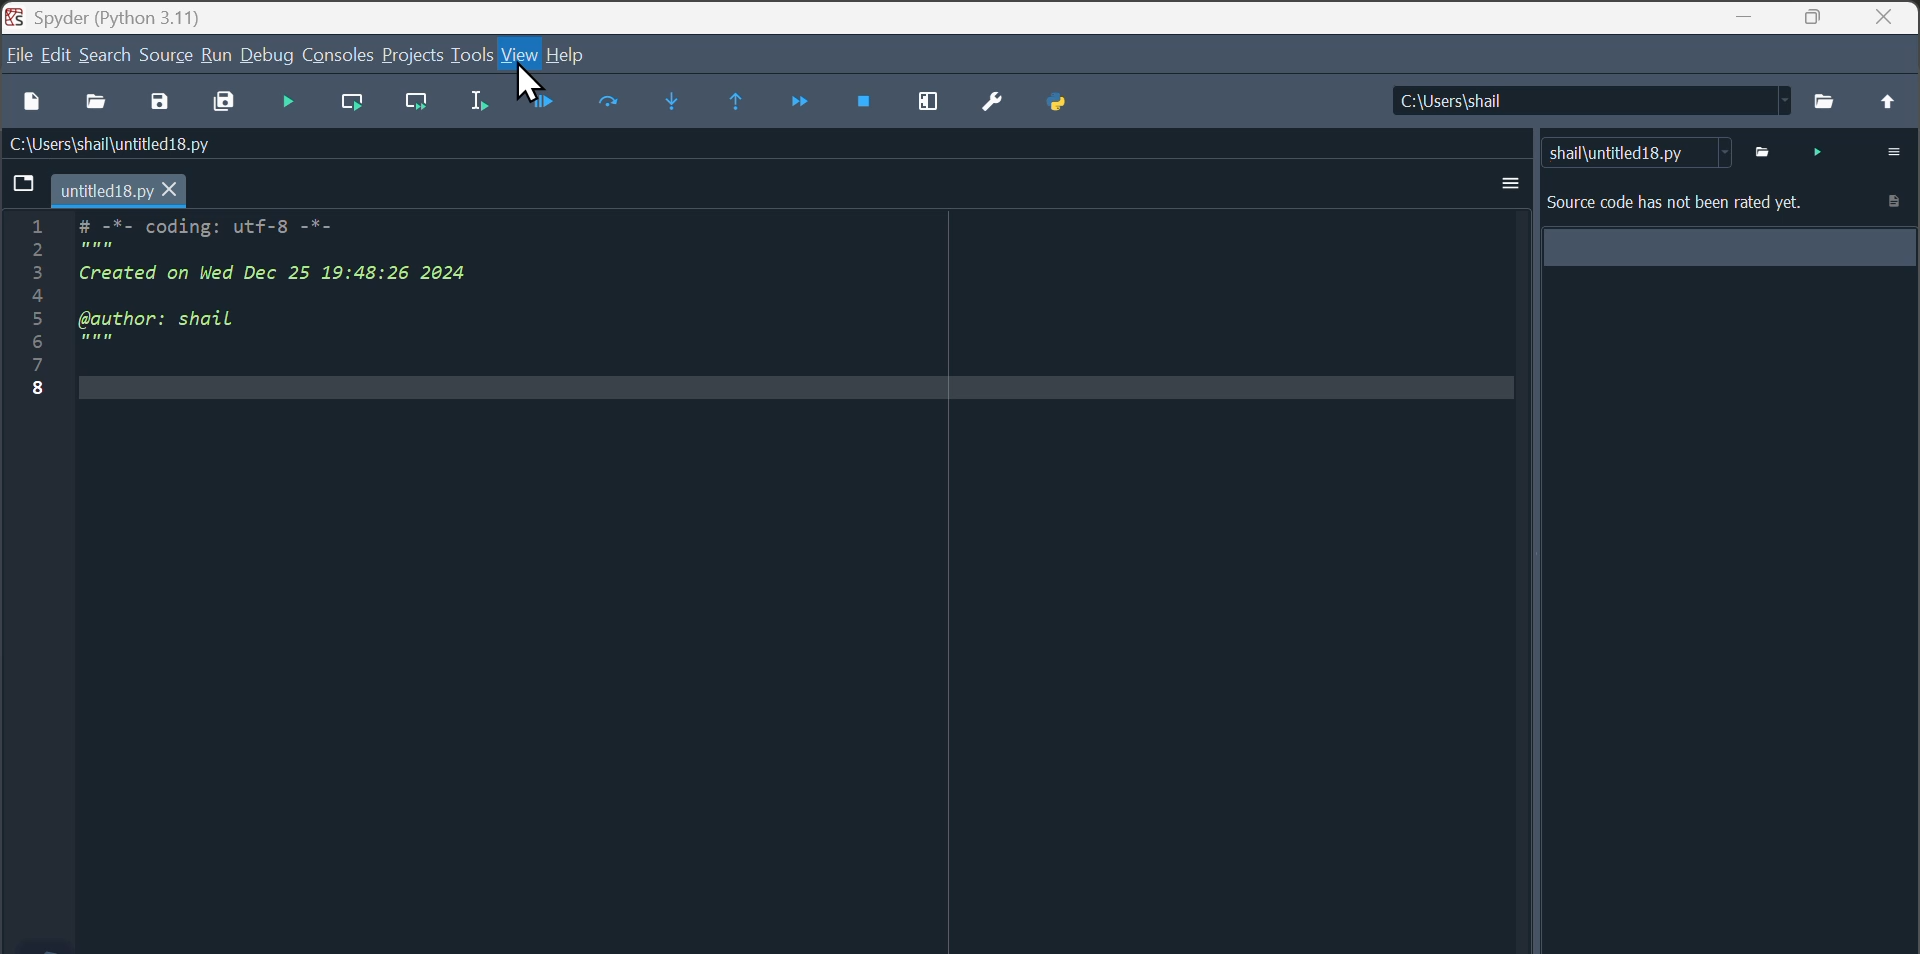 The image size is (1920, 954). I want to click on Project, so click(415, 54).